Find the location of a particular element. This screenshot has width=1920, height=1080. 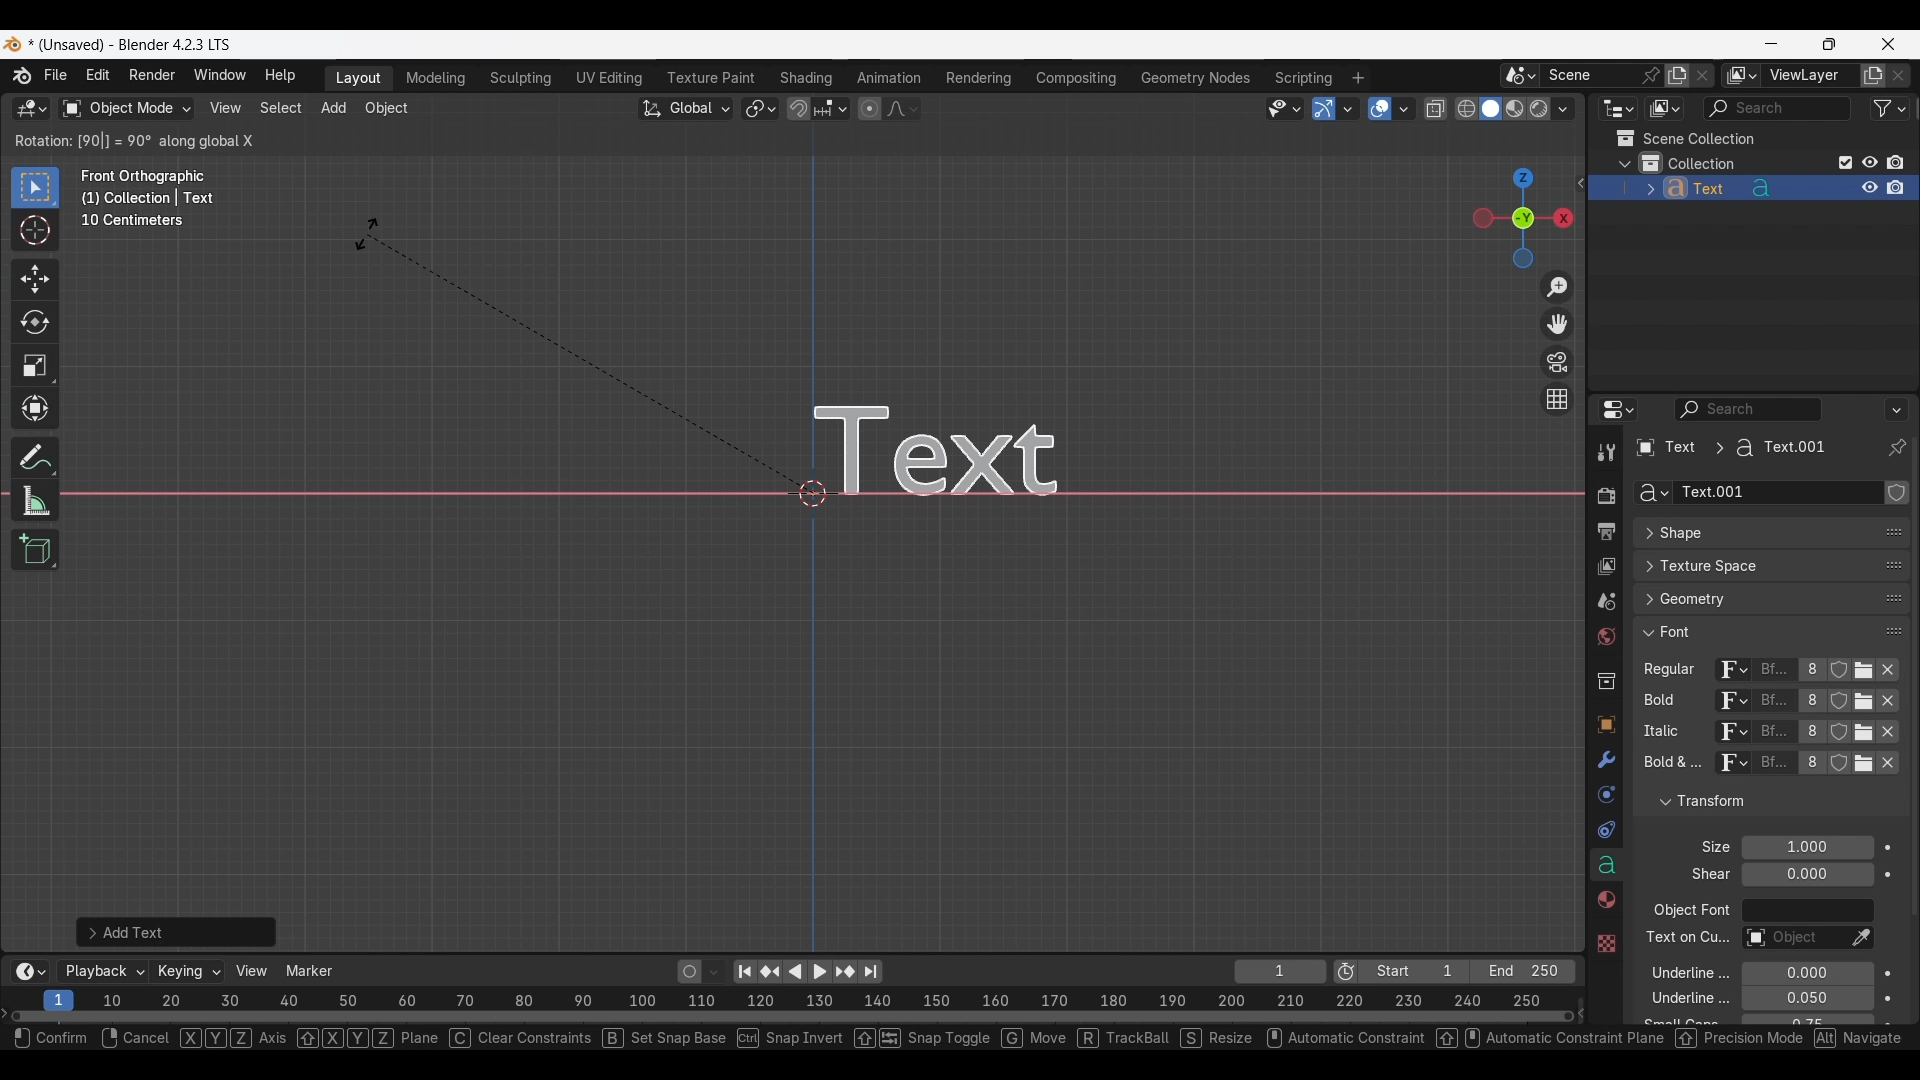

regular is located at coordinates (1674, 671).